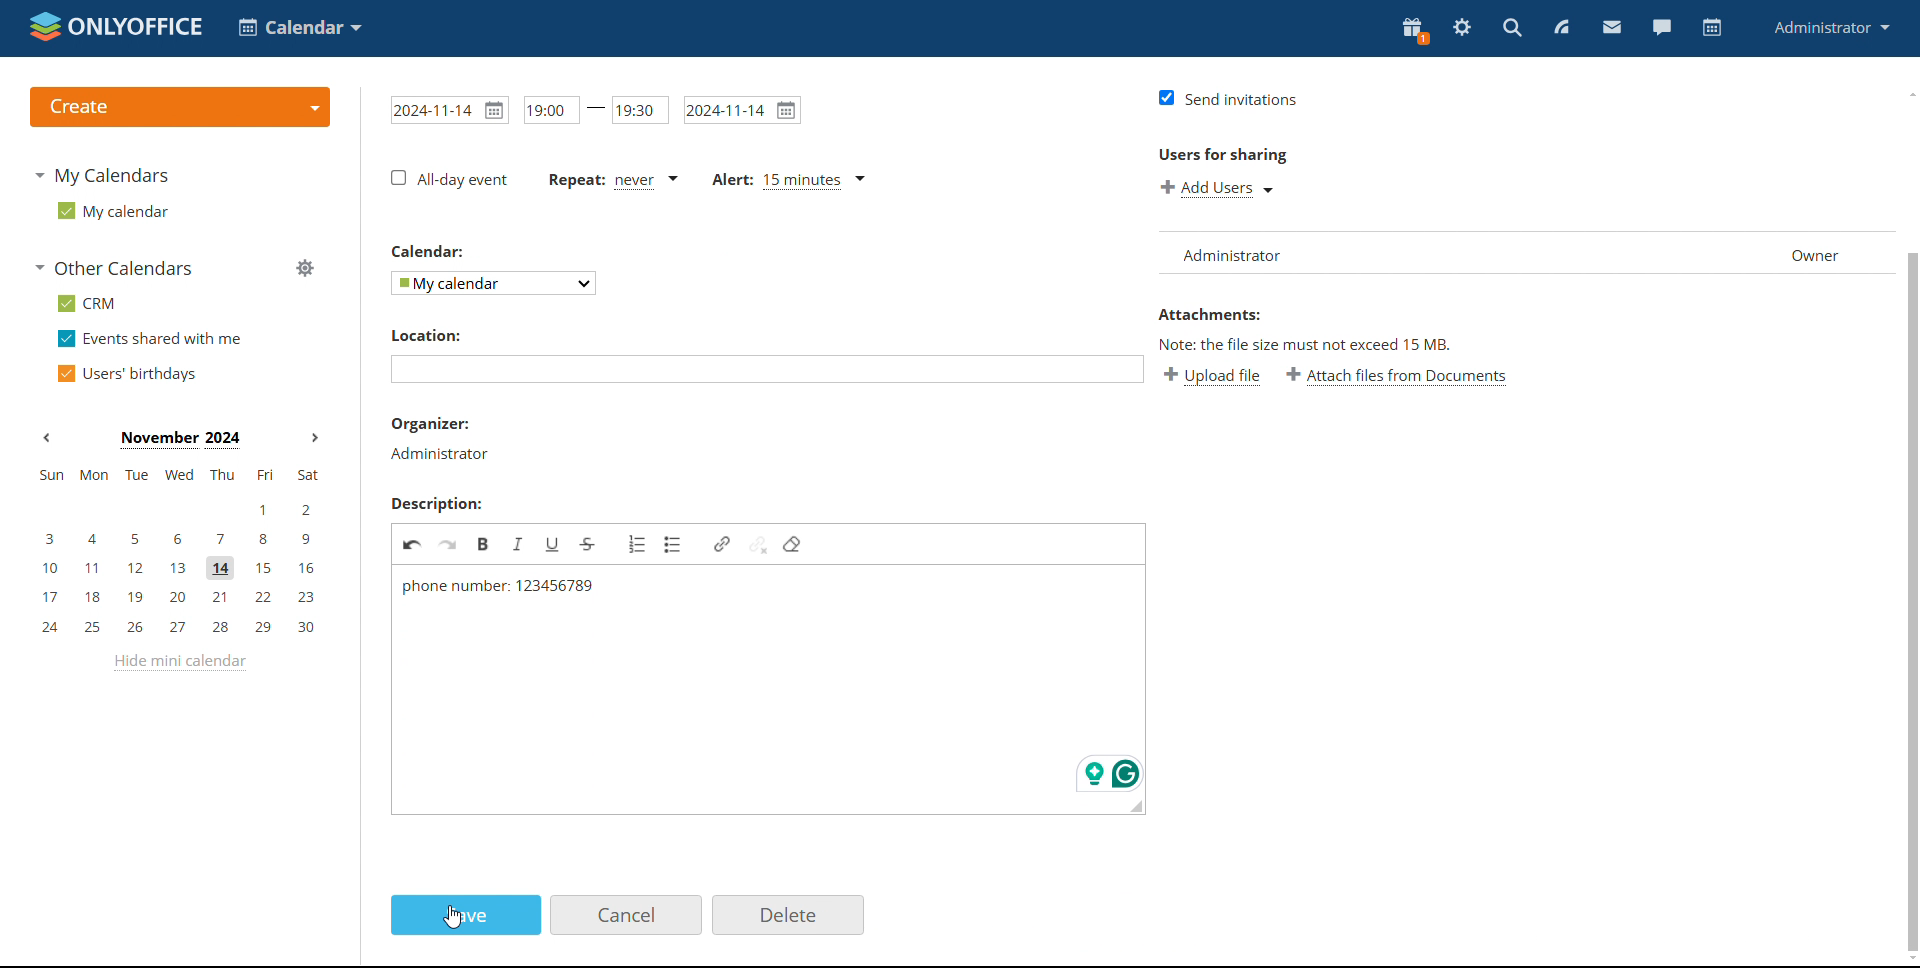 This screenshot has width=1920, height=968. Describe the element at coordinates (589, 546) in the screenshot. I see `strikethrough` at that location.